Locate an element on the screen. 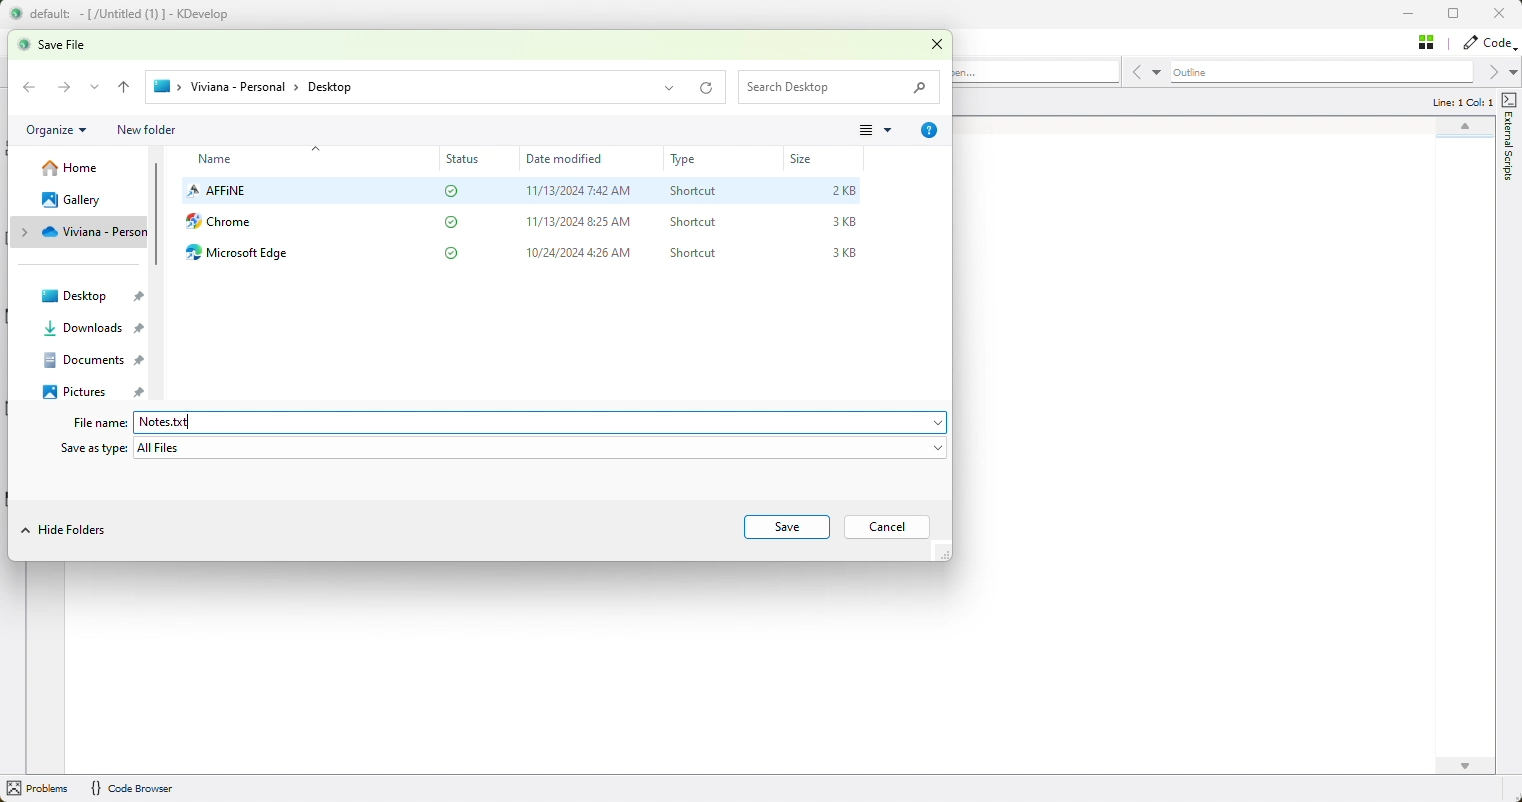 The width and height of the screenshot is (1522, 802). restore is located at coordinates (1460, 15).